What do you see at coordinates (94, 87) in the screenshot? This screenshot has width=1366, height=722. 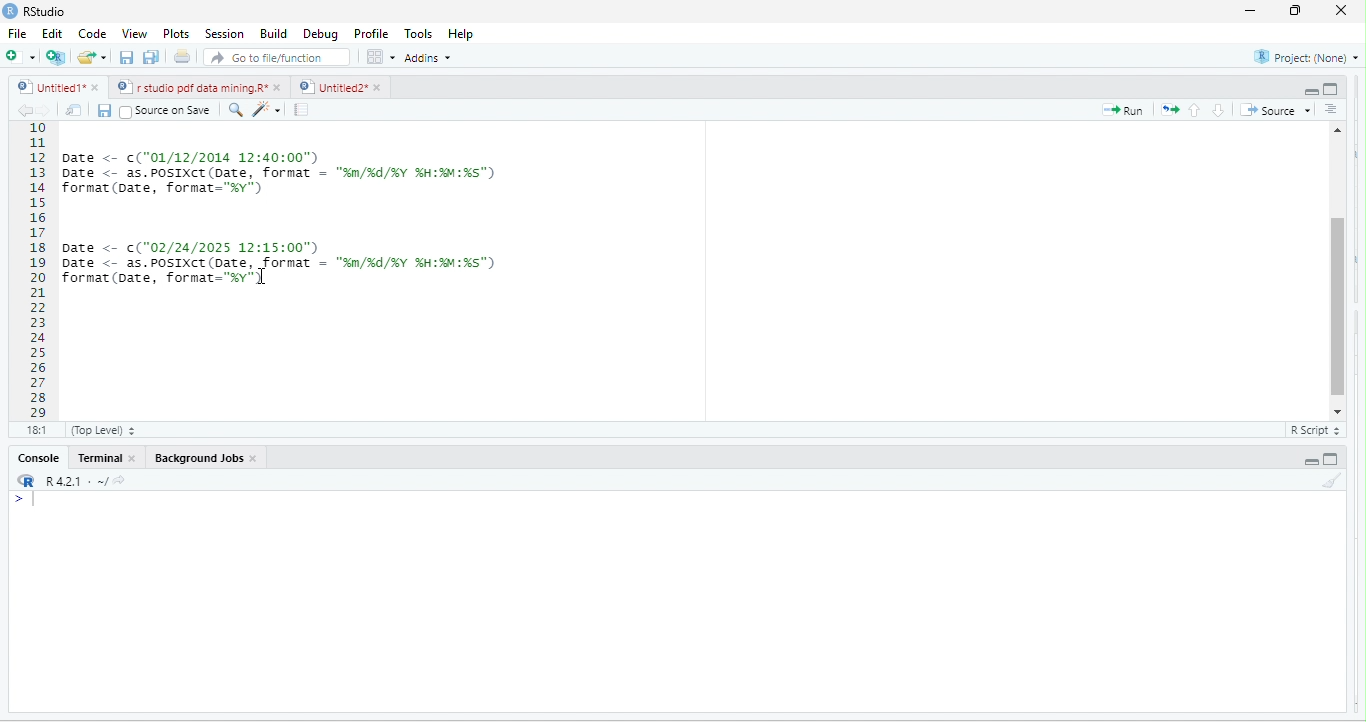 I see `close` at bounding box center [94, 87].